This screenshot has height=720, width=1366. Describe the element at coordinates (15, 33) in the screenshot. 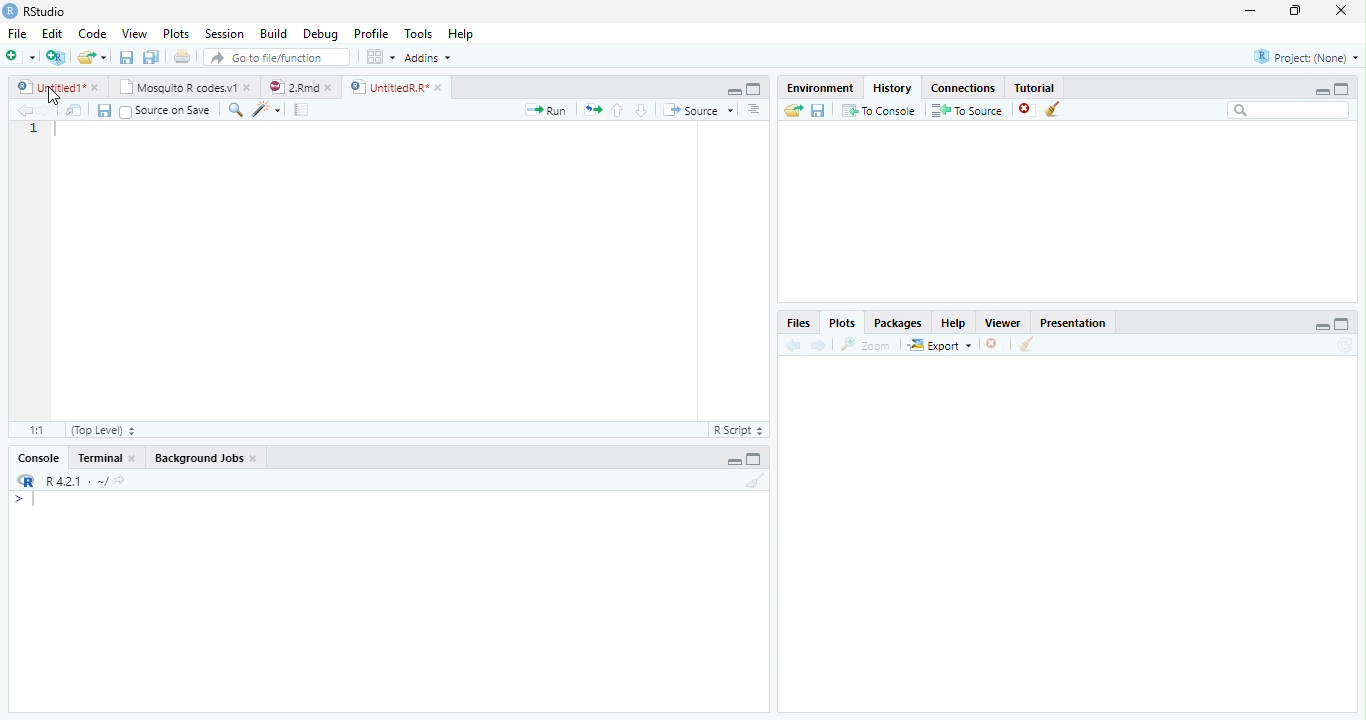

I see `File` at that location.